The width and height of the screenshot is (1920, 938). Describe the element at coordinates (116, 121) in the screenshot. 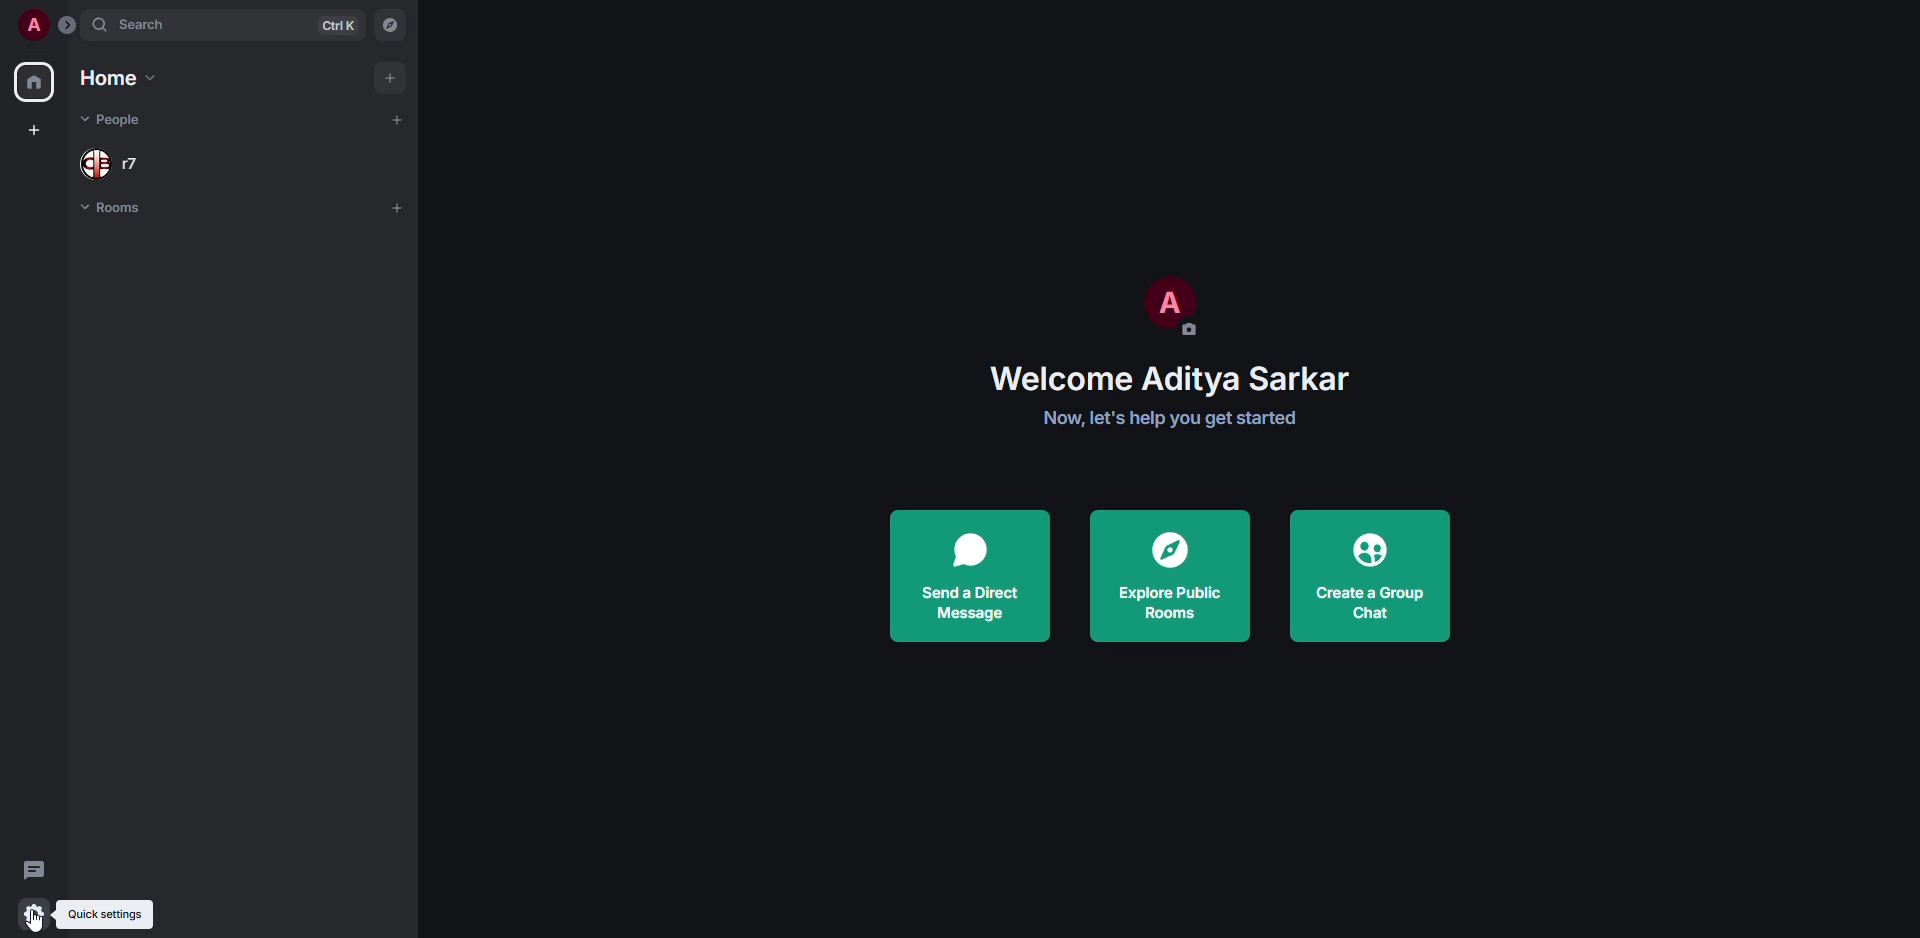

I see `people` at that location.